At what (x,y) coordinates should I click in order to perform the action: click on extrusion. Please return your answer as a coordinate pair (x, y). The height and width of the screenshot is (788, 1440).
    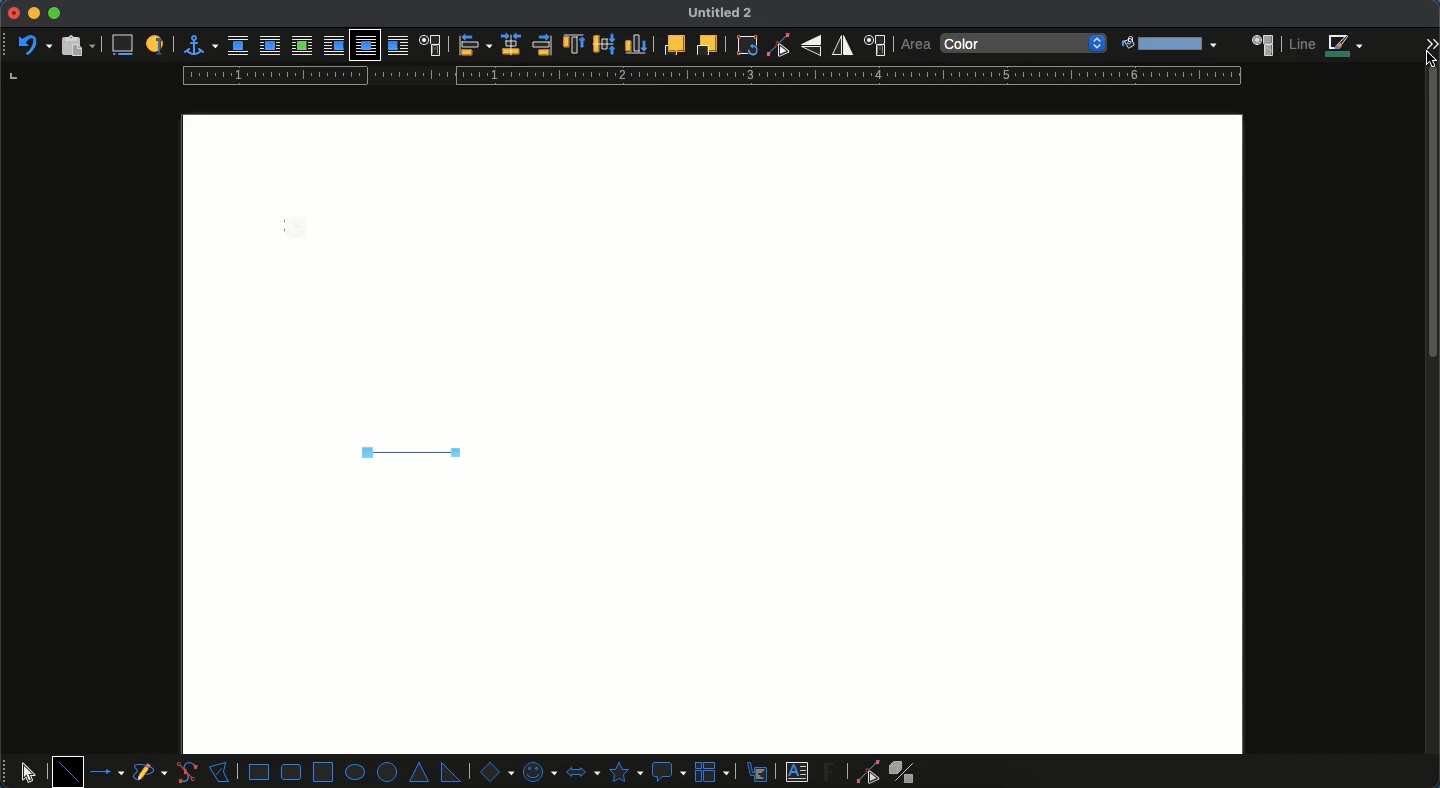
    Looking at the image, I should click on (906, 772).